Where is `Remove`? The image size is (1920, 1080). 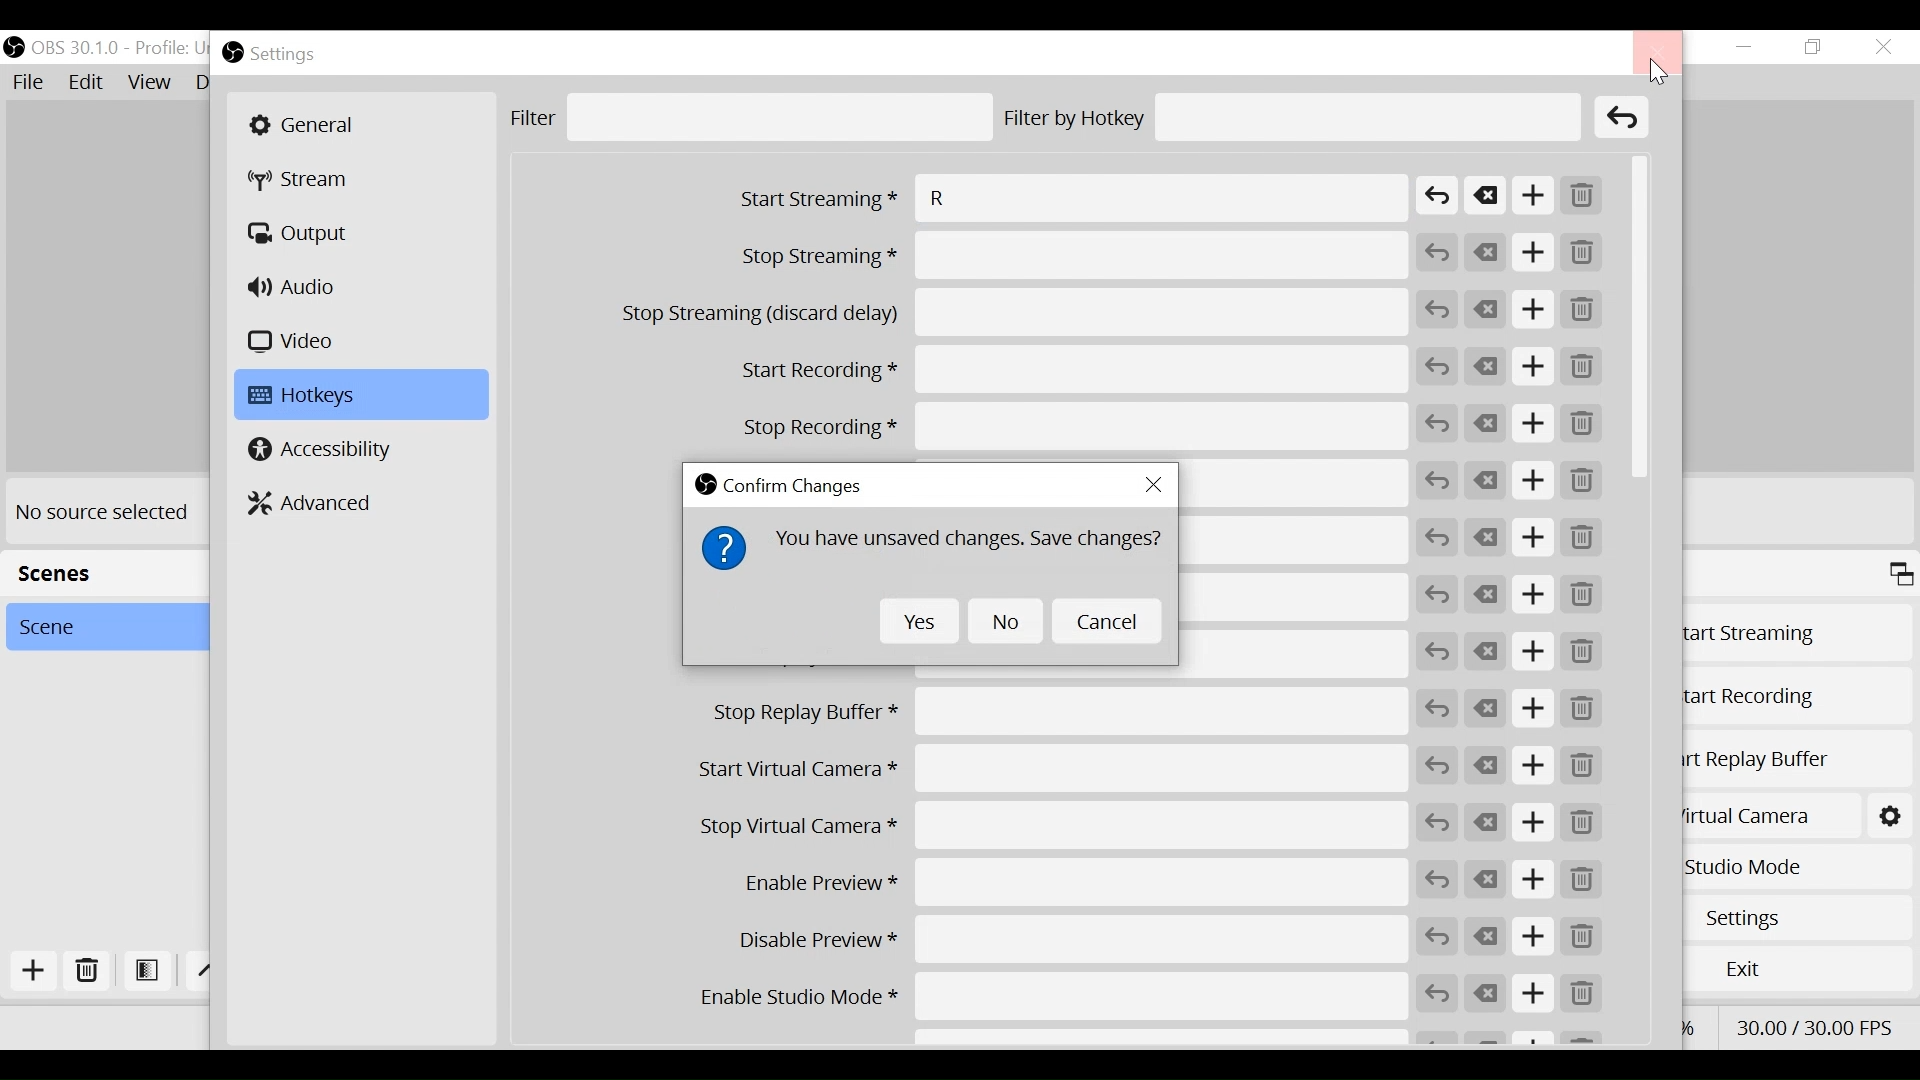
Remove is located at coordinates (1582, 484).